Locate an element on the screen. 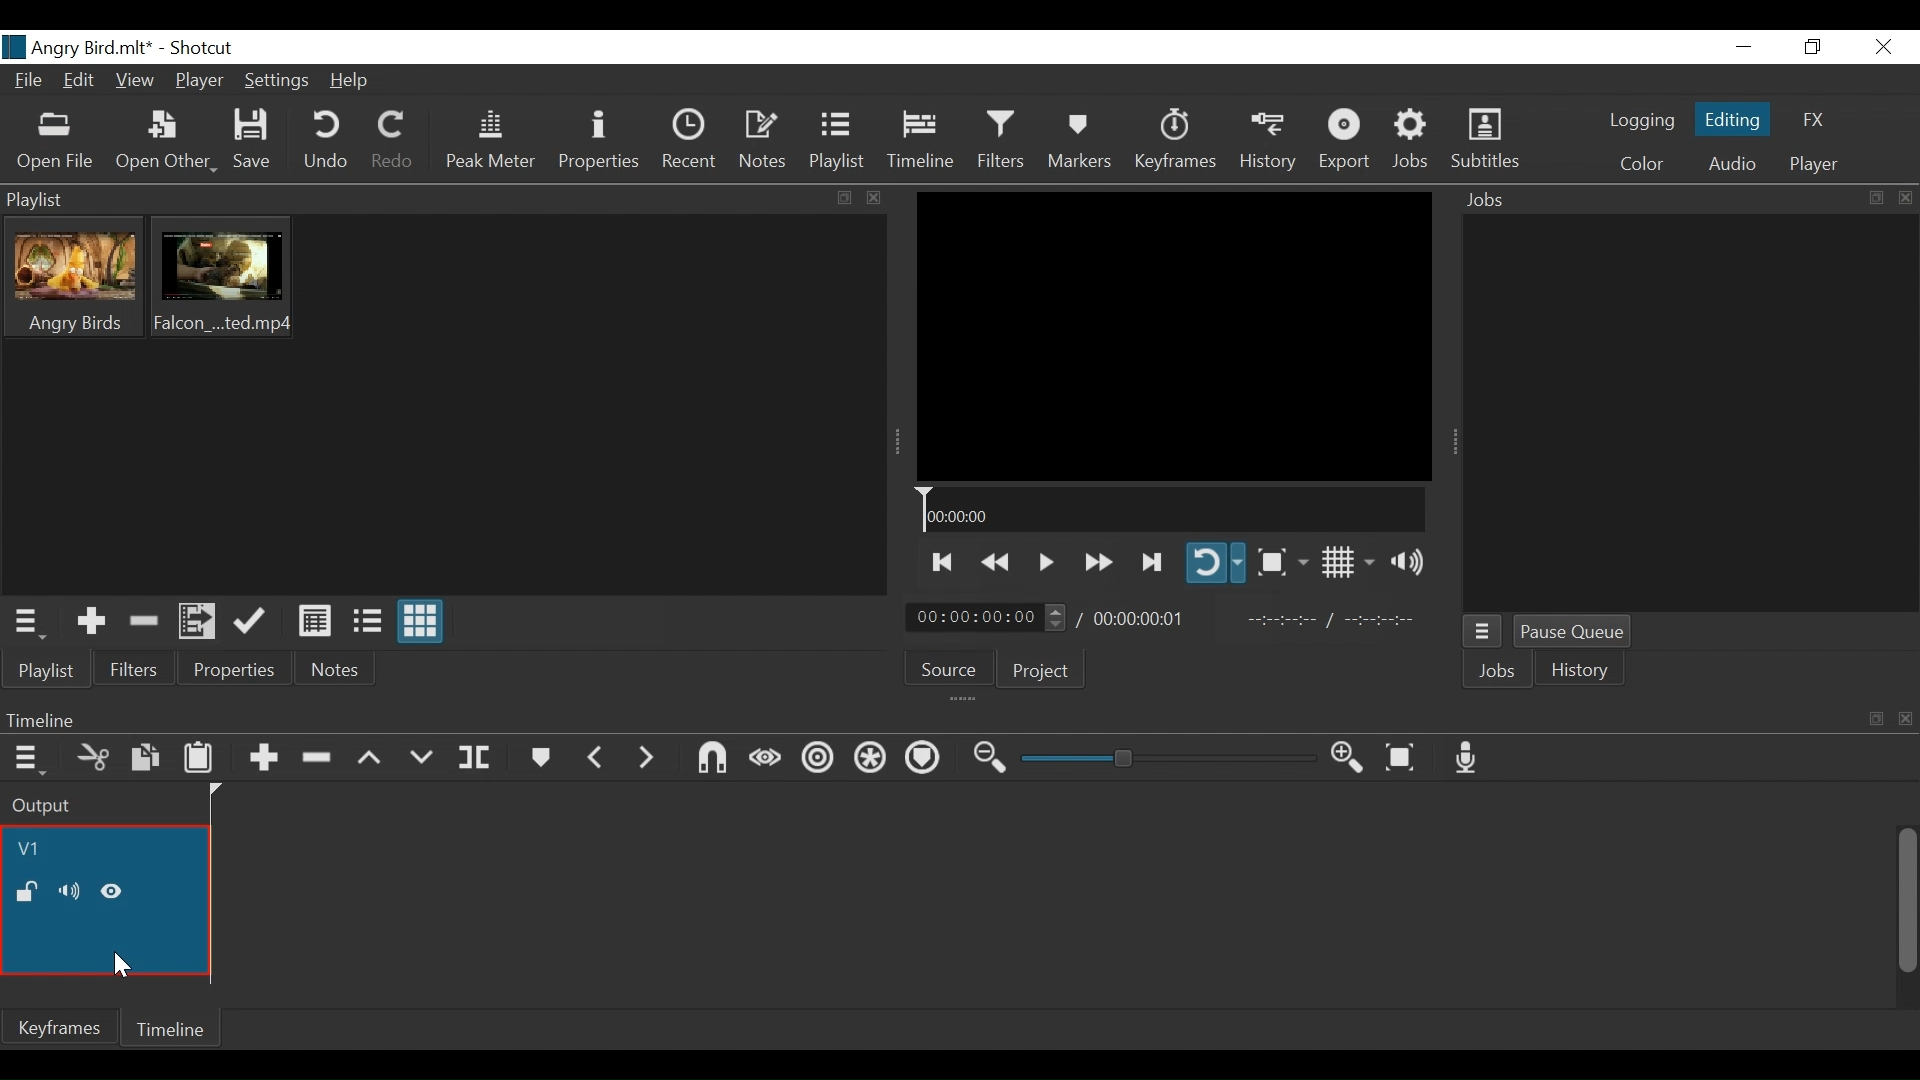 The height and width of the screenshot is (1080, 1920). timeline is located at coordinates (106, 900).